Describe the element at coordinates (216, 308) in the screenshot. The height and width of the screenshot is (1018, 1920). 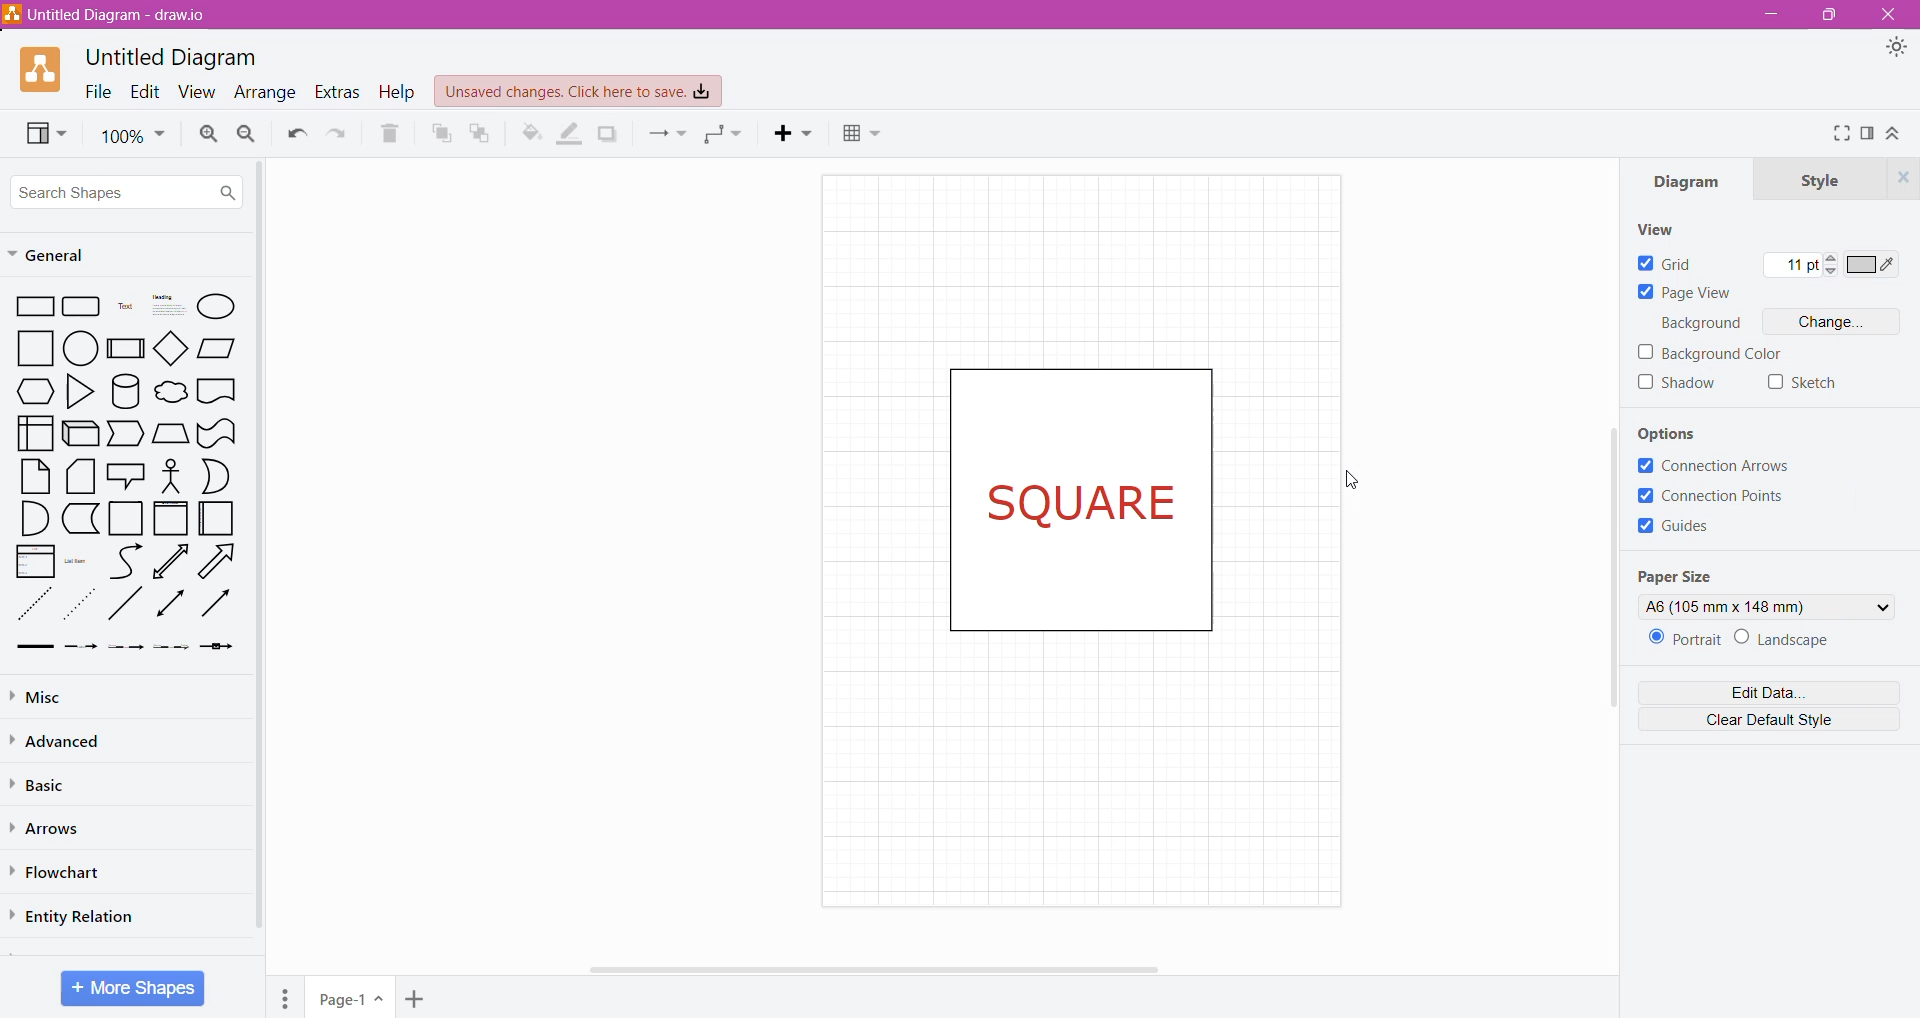
I see `Ellipse` at that location.